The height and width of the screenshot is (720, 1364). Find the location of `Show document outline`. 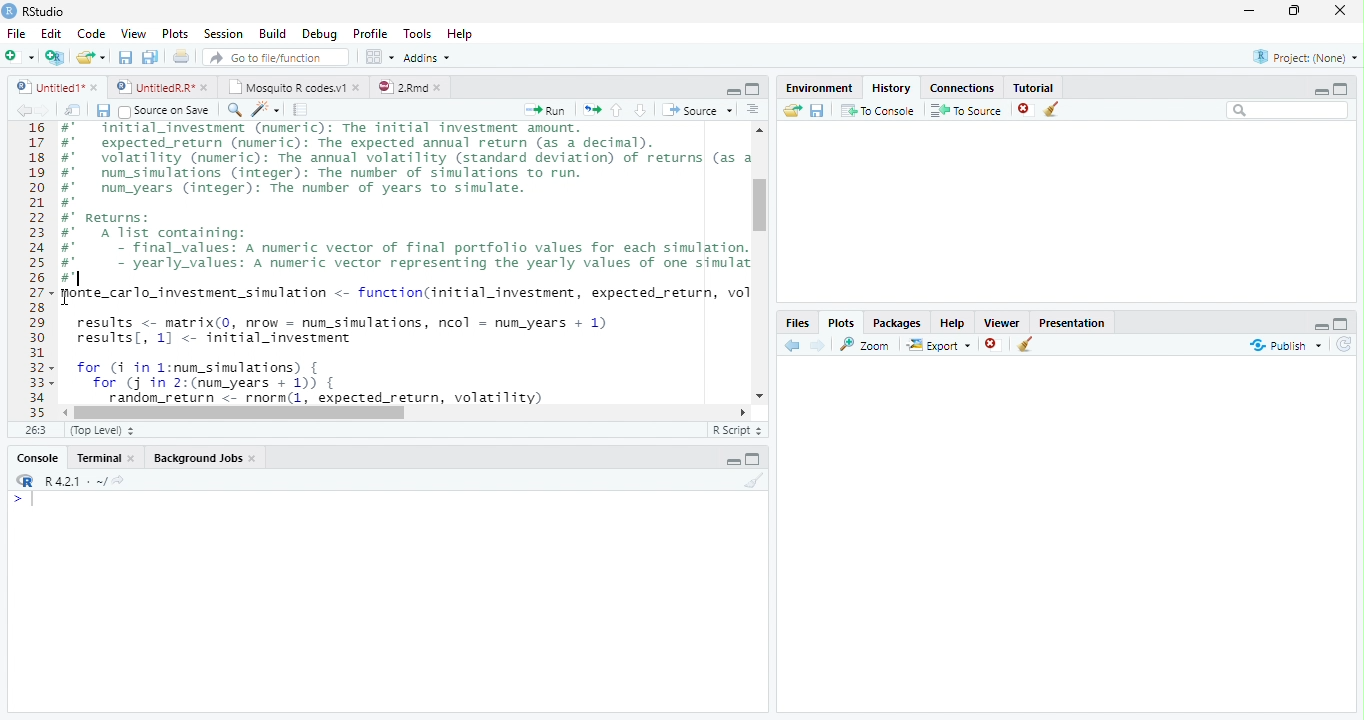

Show document outline is located at coordinates (753, 111).